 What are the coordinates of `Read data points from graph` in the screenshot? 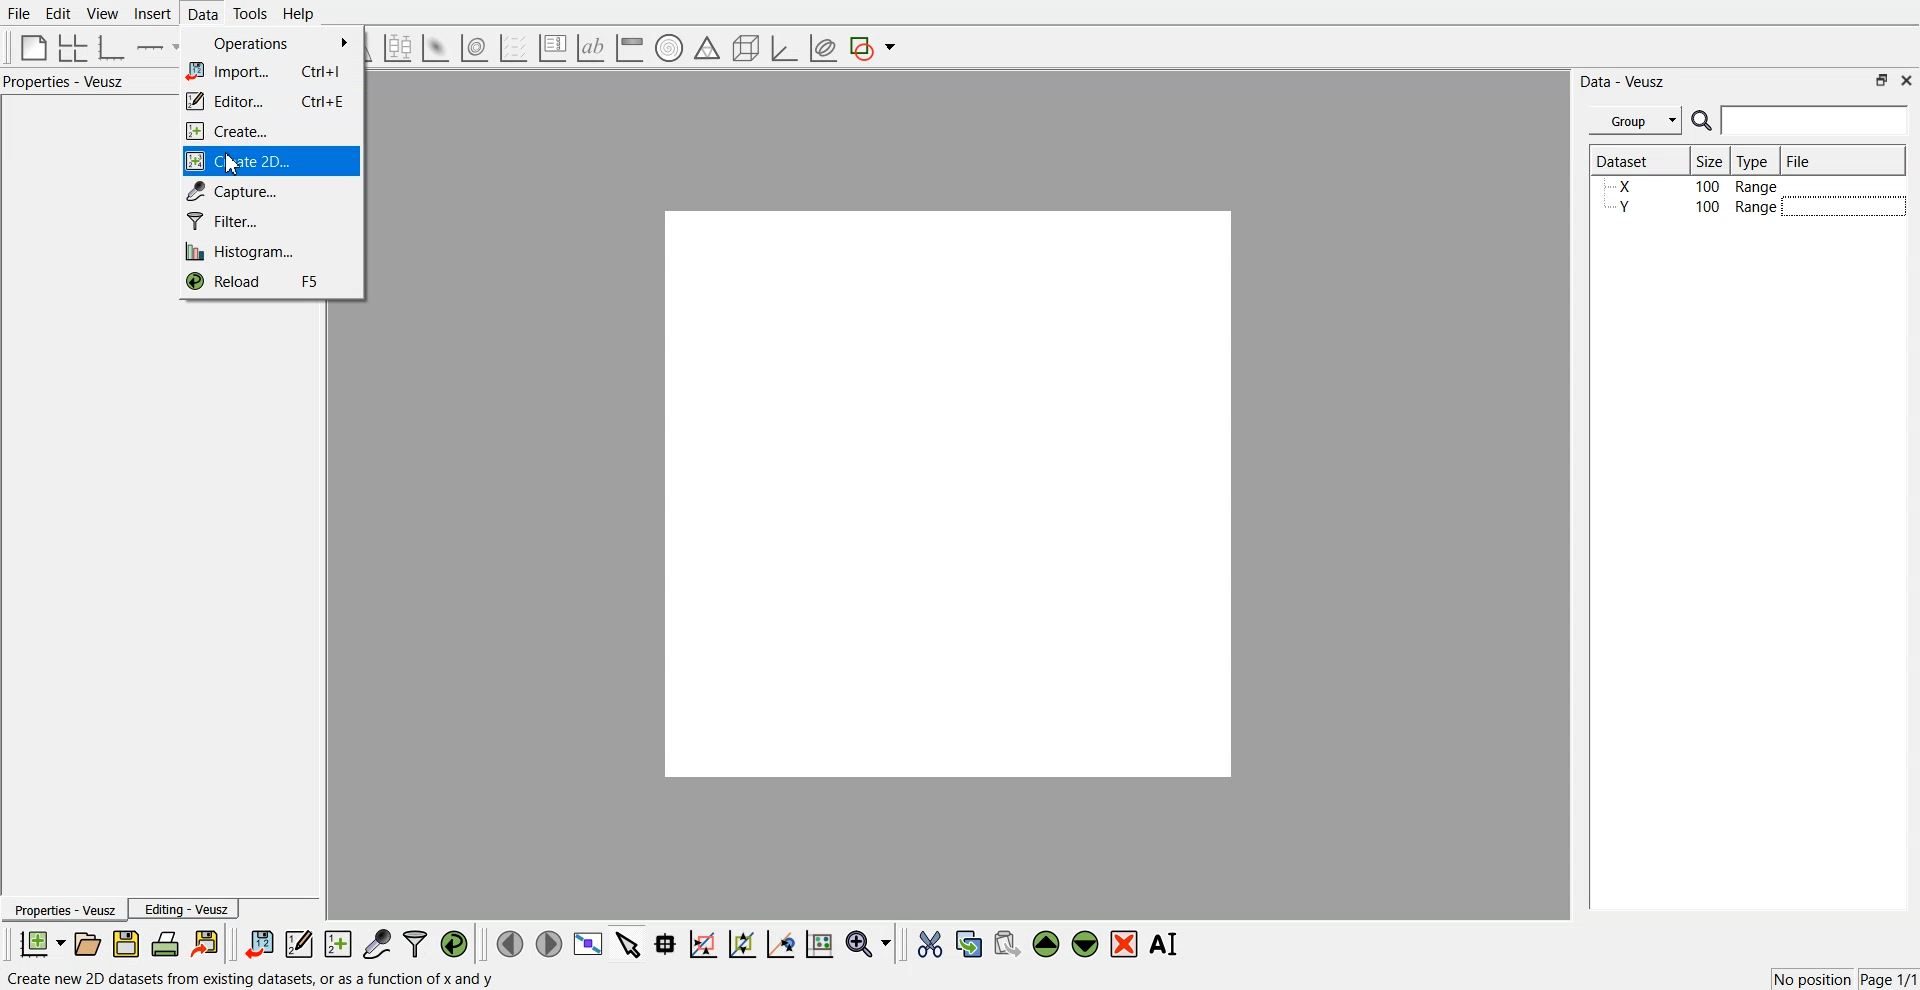 It's located at (666, 943).